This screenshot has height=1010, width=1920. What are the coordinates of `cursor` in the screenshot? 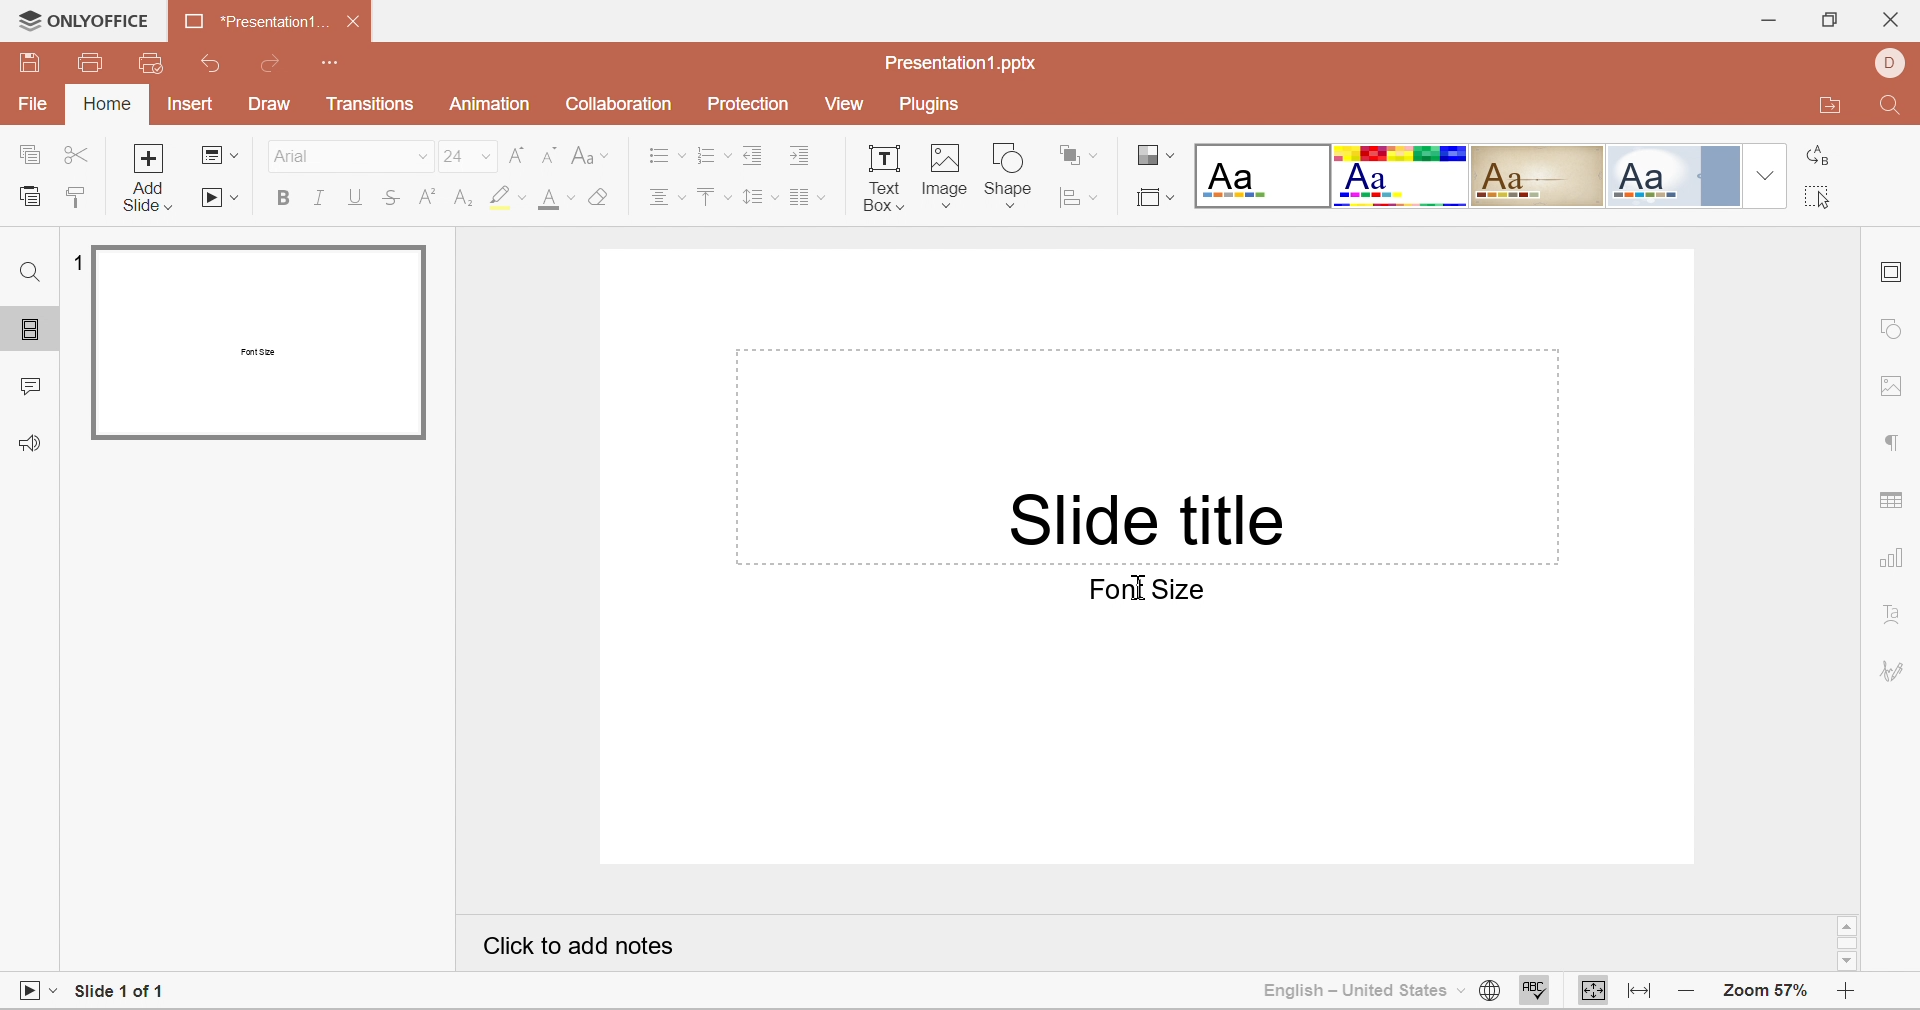 It's located at (1143, 587).